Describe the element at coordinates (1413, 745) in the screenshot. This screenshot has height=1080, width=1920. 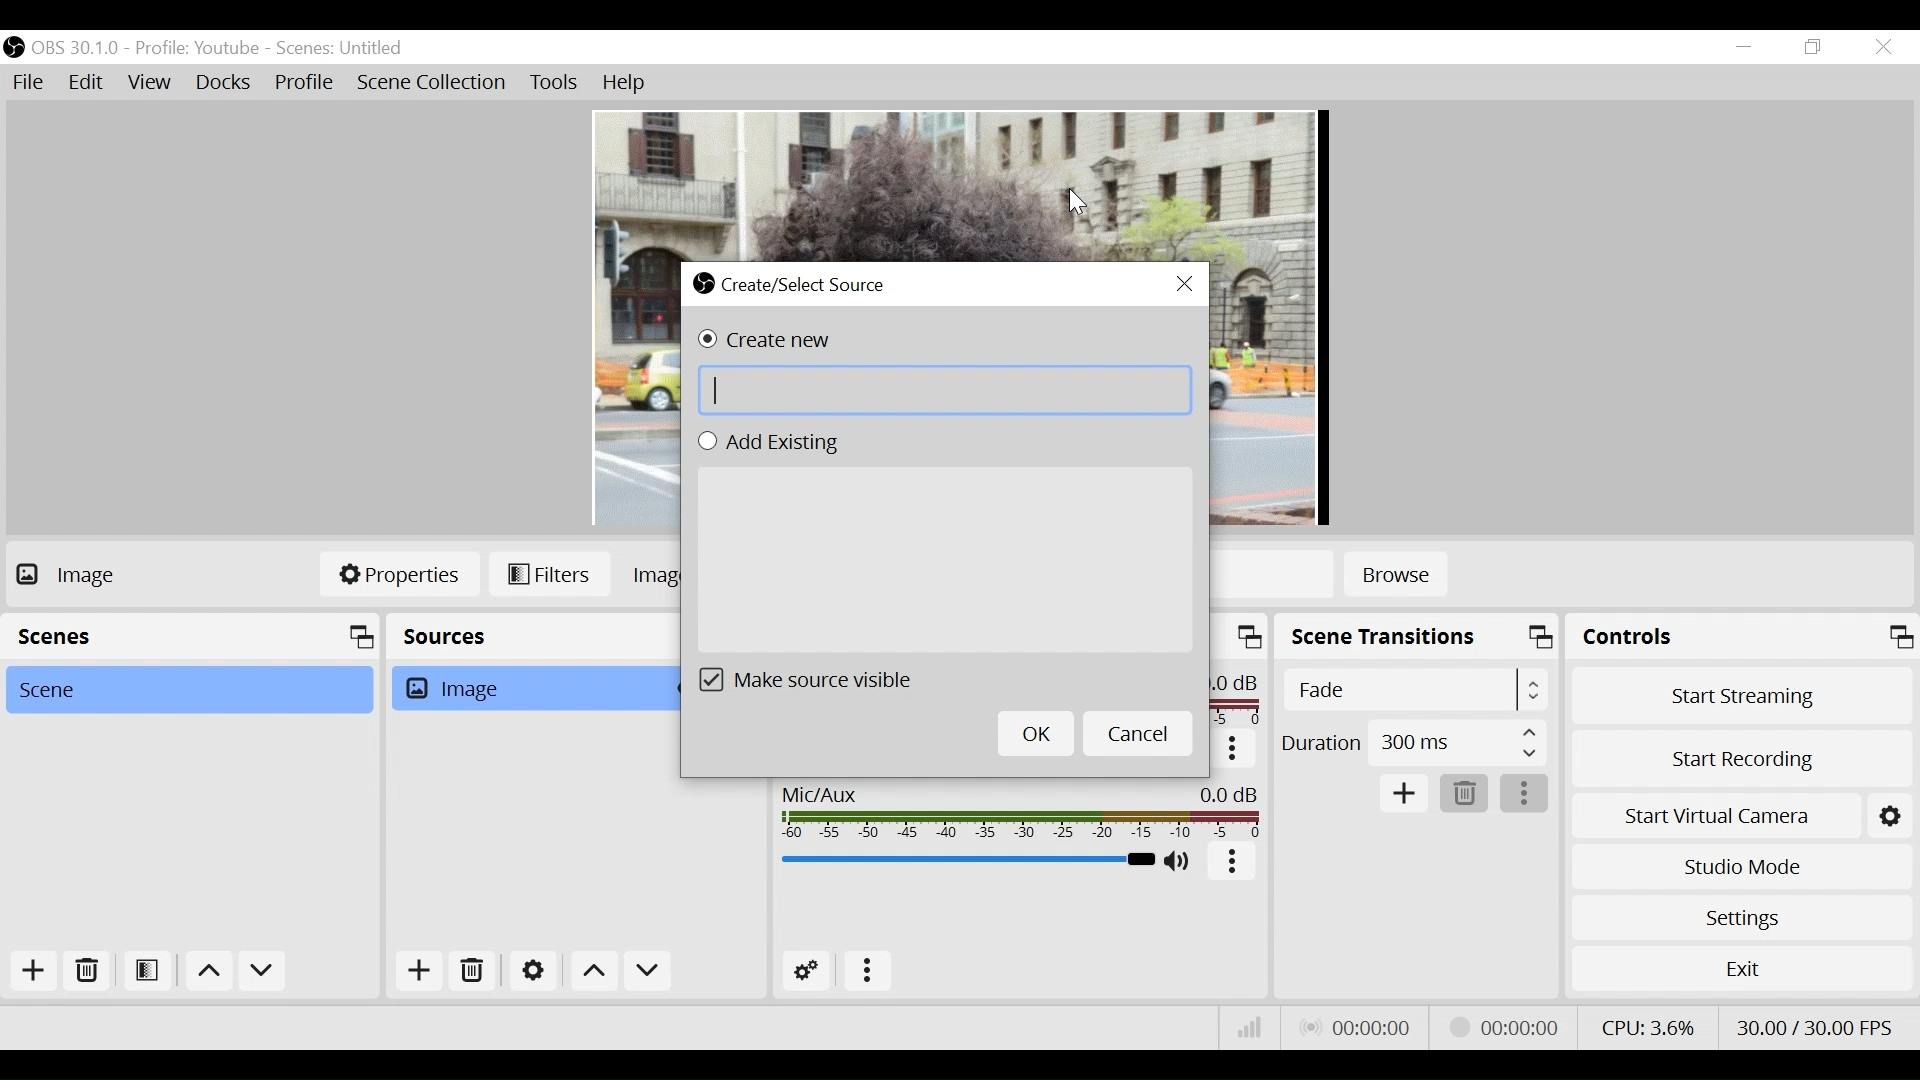
I see `Duration` at that location.